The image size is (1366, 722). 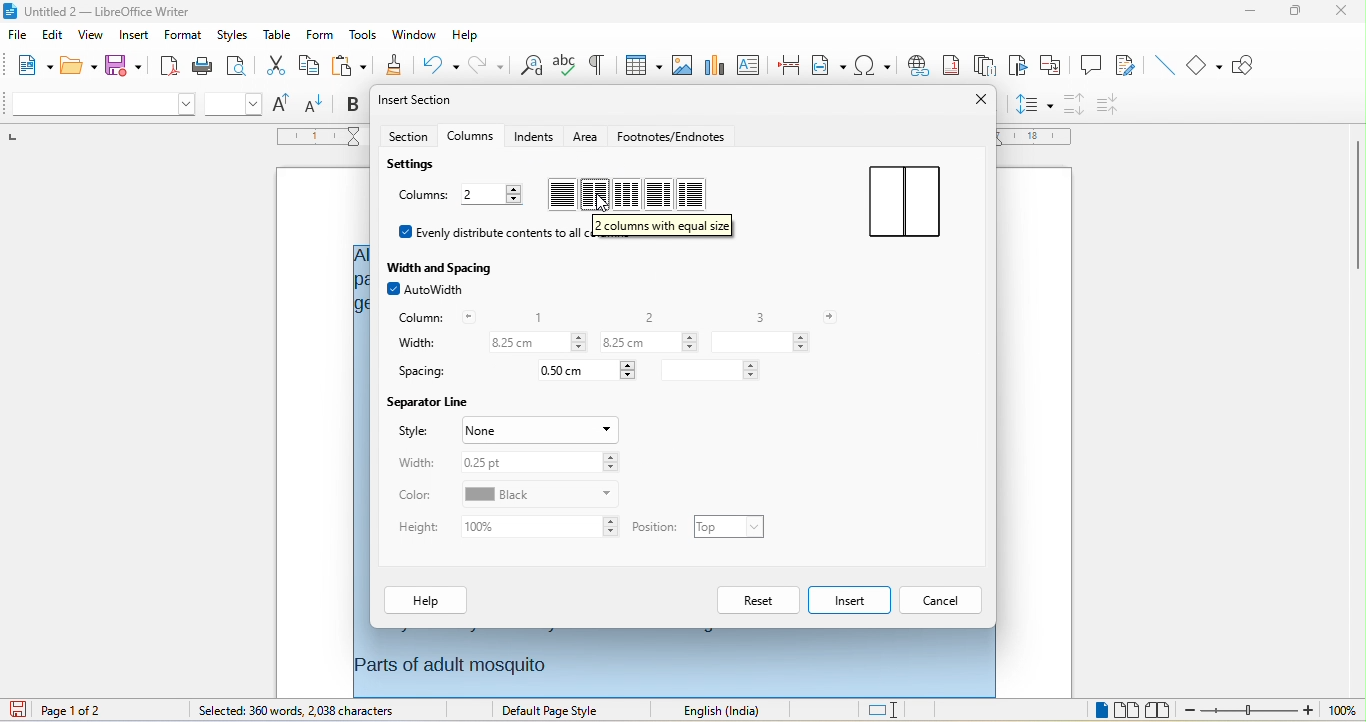 What do you see at coordinates (1246, 13) in the screenshot?
I see `minimize` at bounding box center [1246, 13].